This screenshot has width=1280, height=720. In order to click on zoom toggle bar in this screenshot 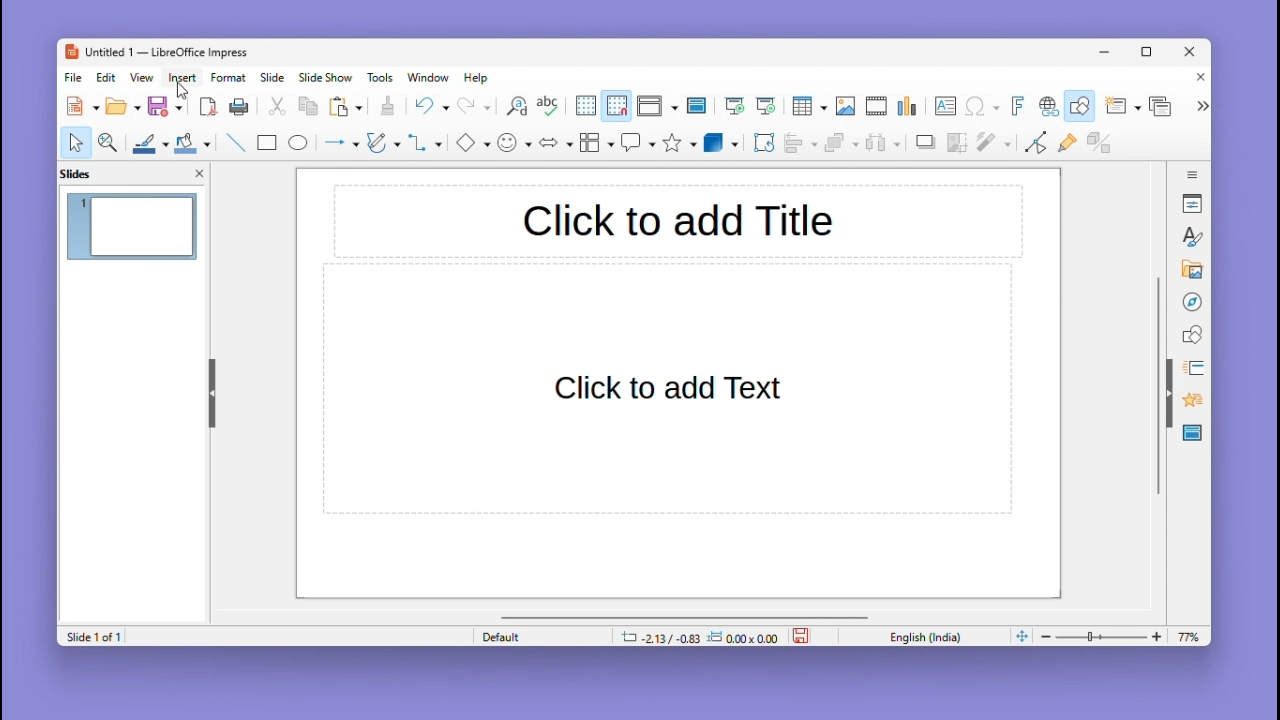, I will do `click(1106, 636)`.